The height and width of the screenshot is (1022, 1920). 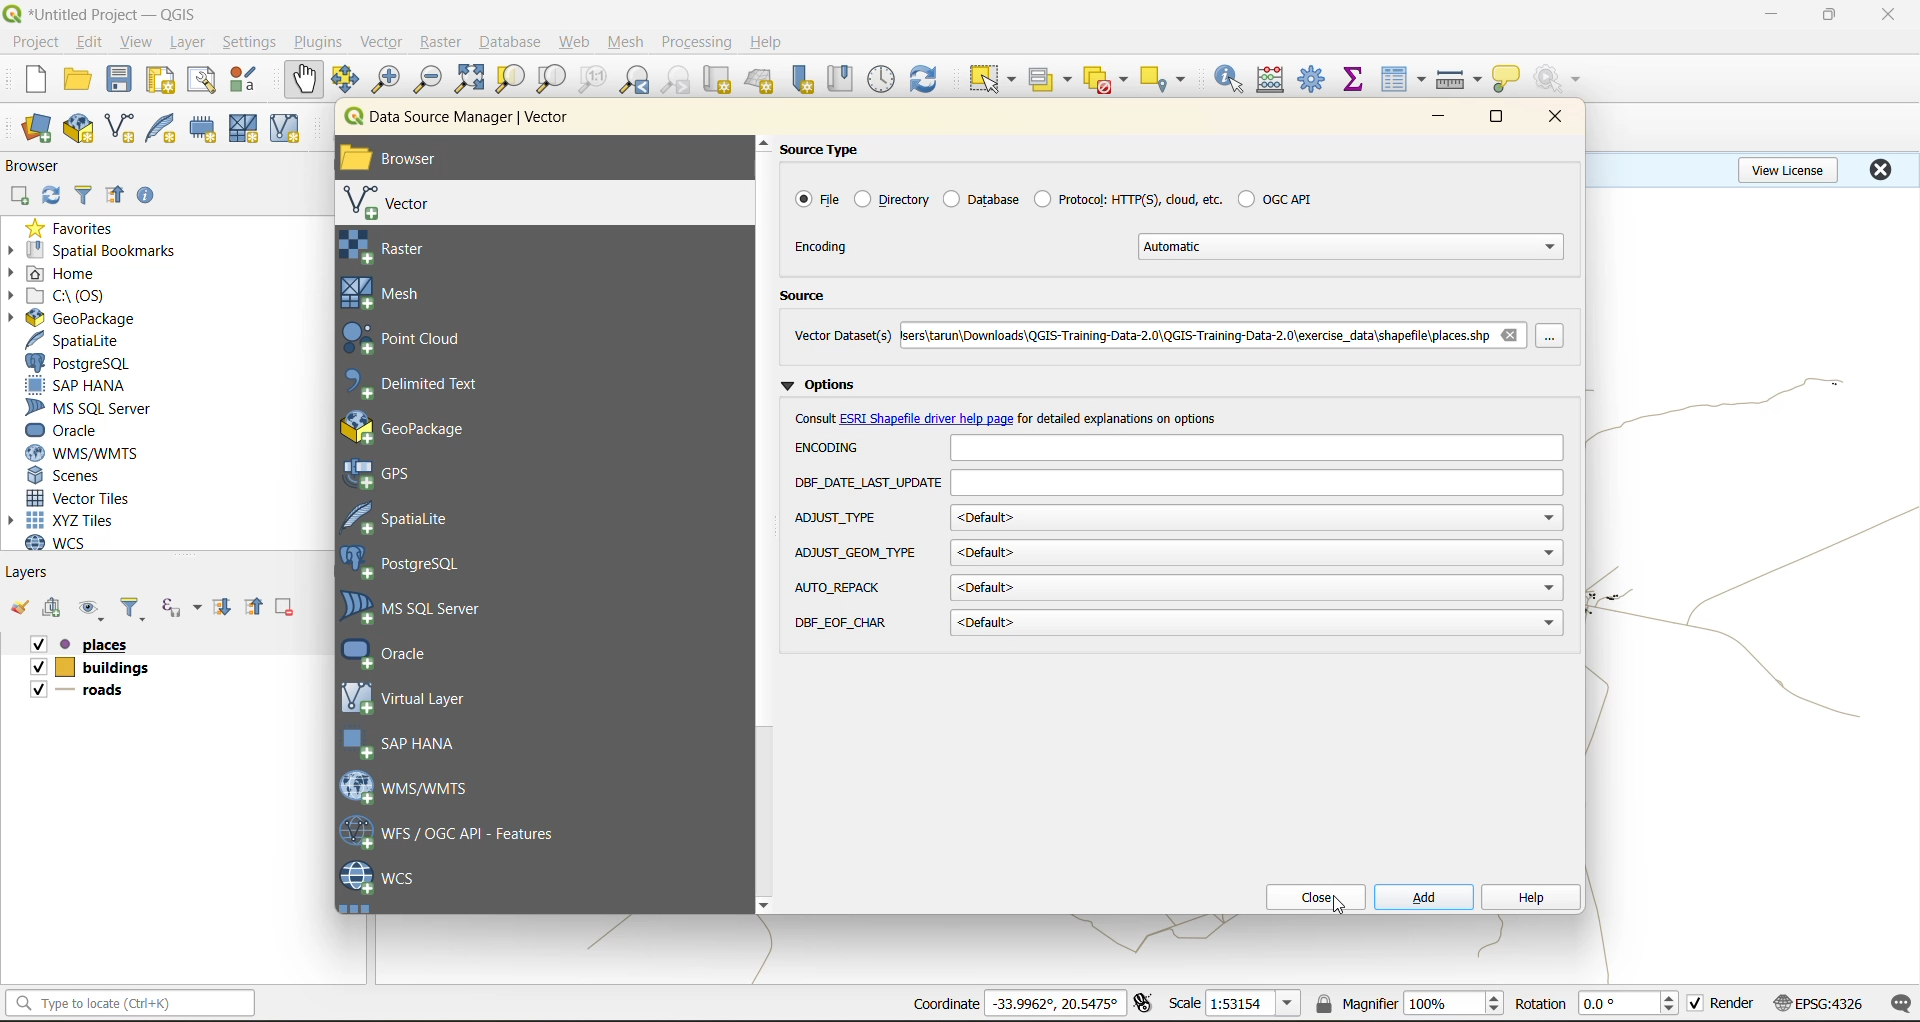 I want to click on zoom full, so click(x=469, y=79).